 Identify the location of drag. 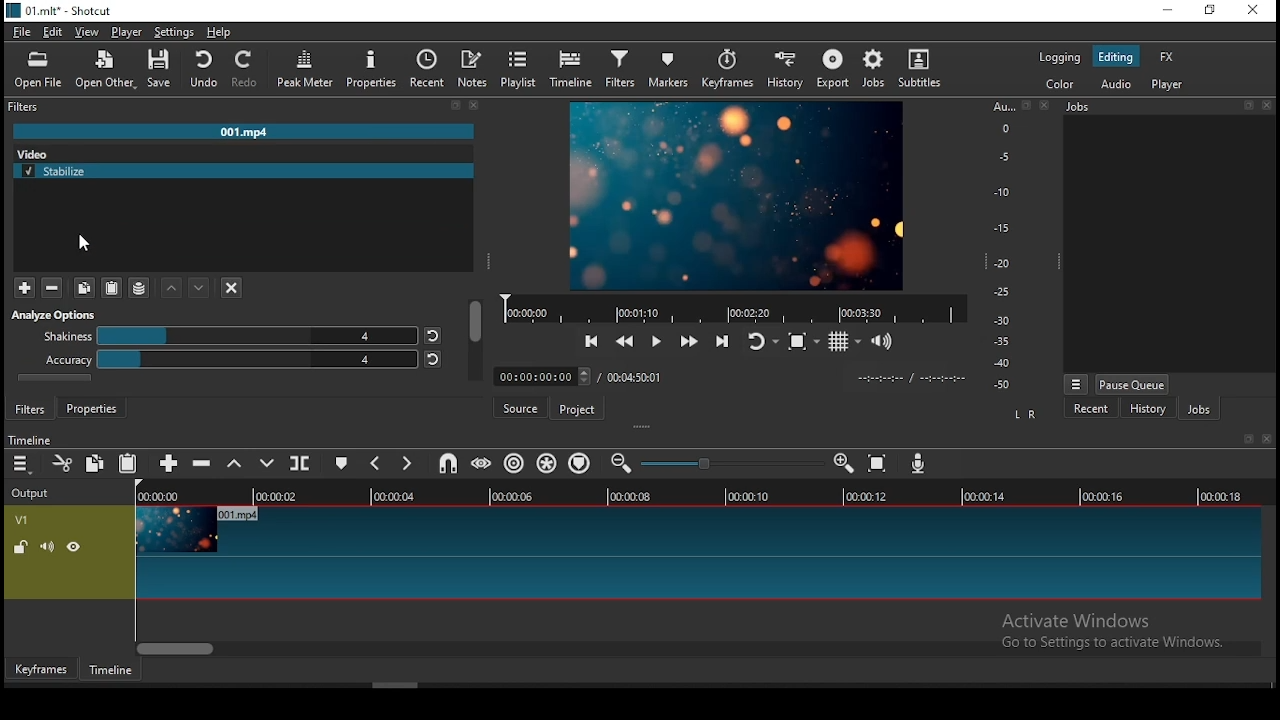
(1053, 263).